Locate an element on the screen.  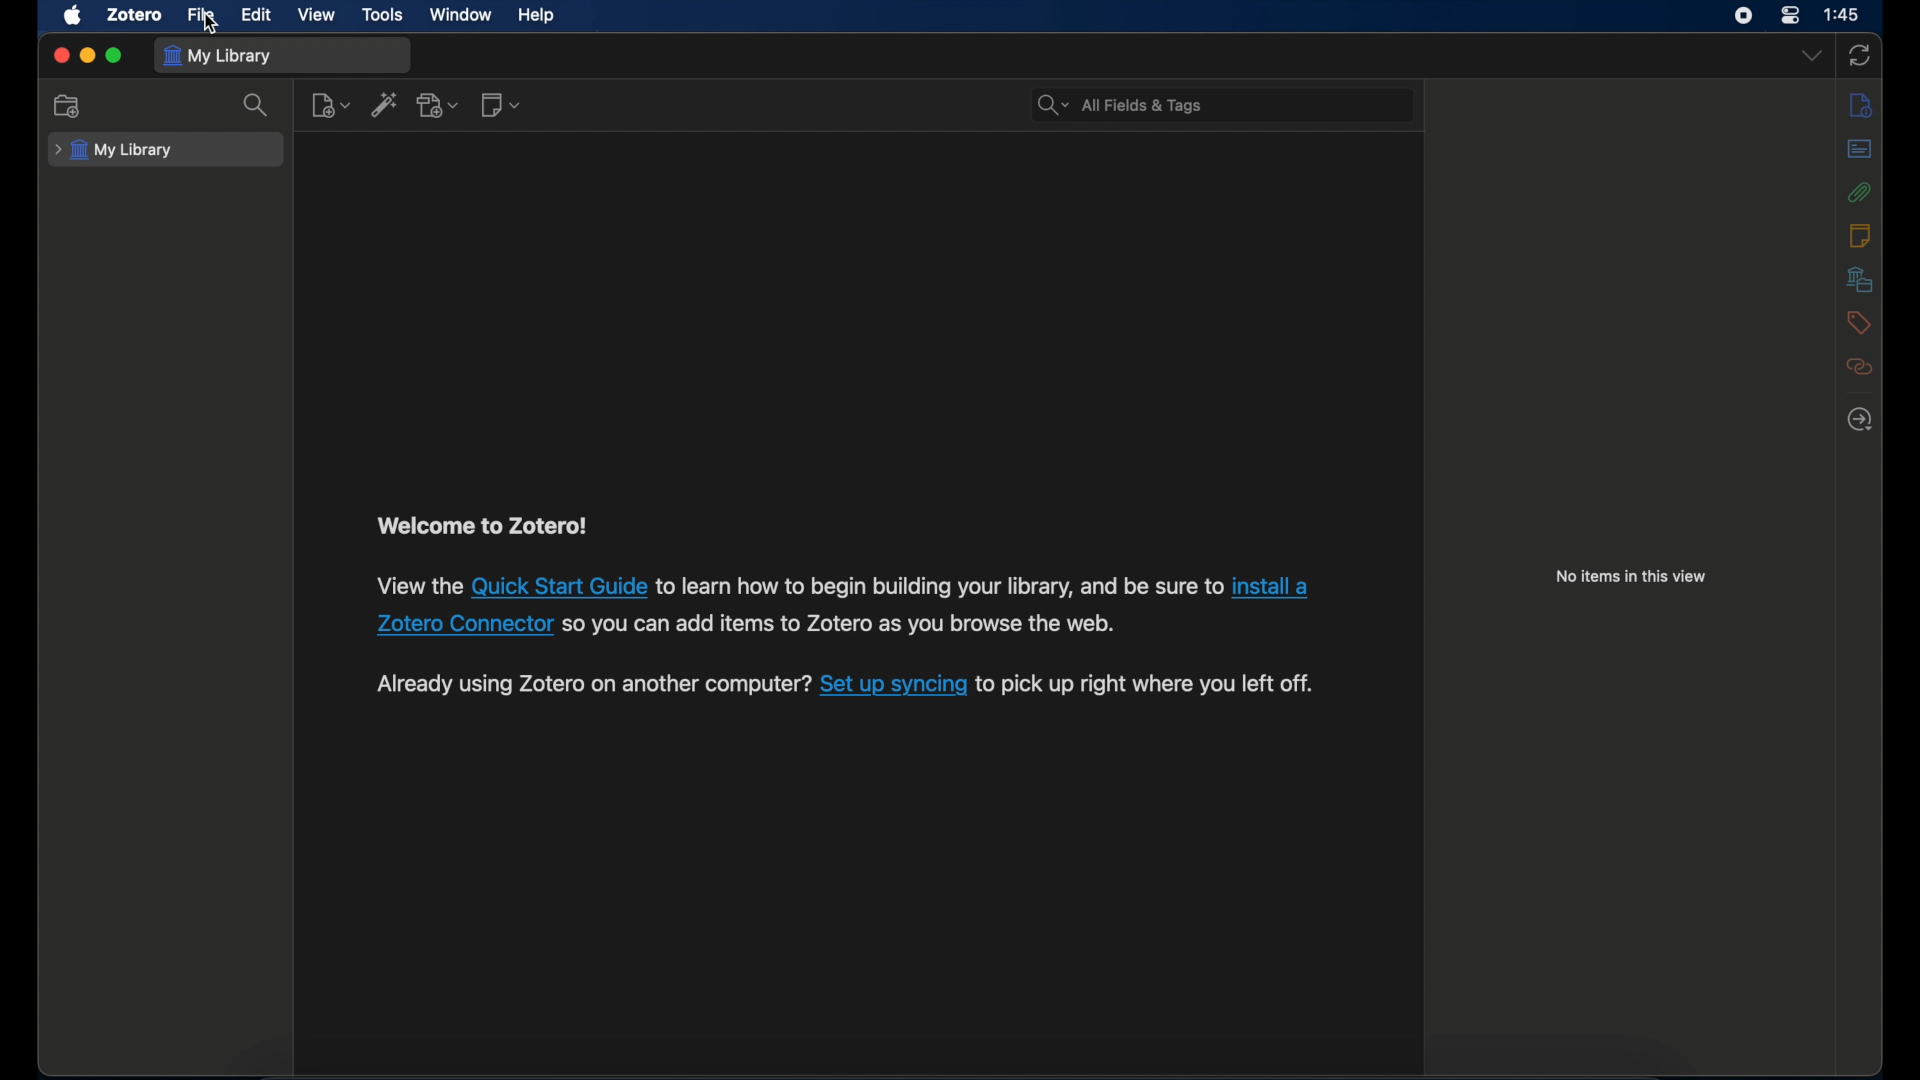
add attachment is located at coordinates (438, 104).